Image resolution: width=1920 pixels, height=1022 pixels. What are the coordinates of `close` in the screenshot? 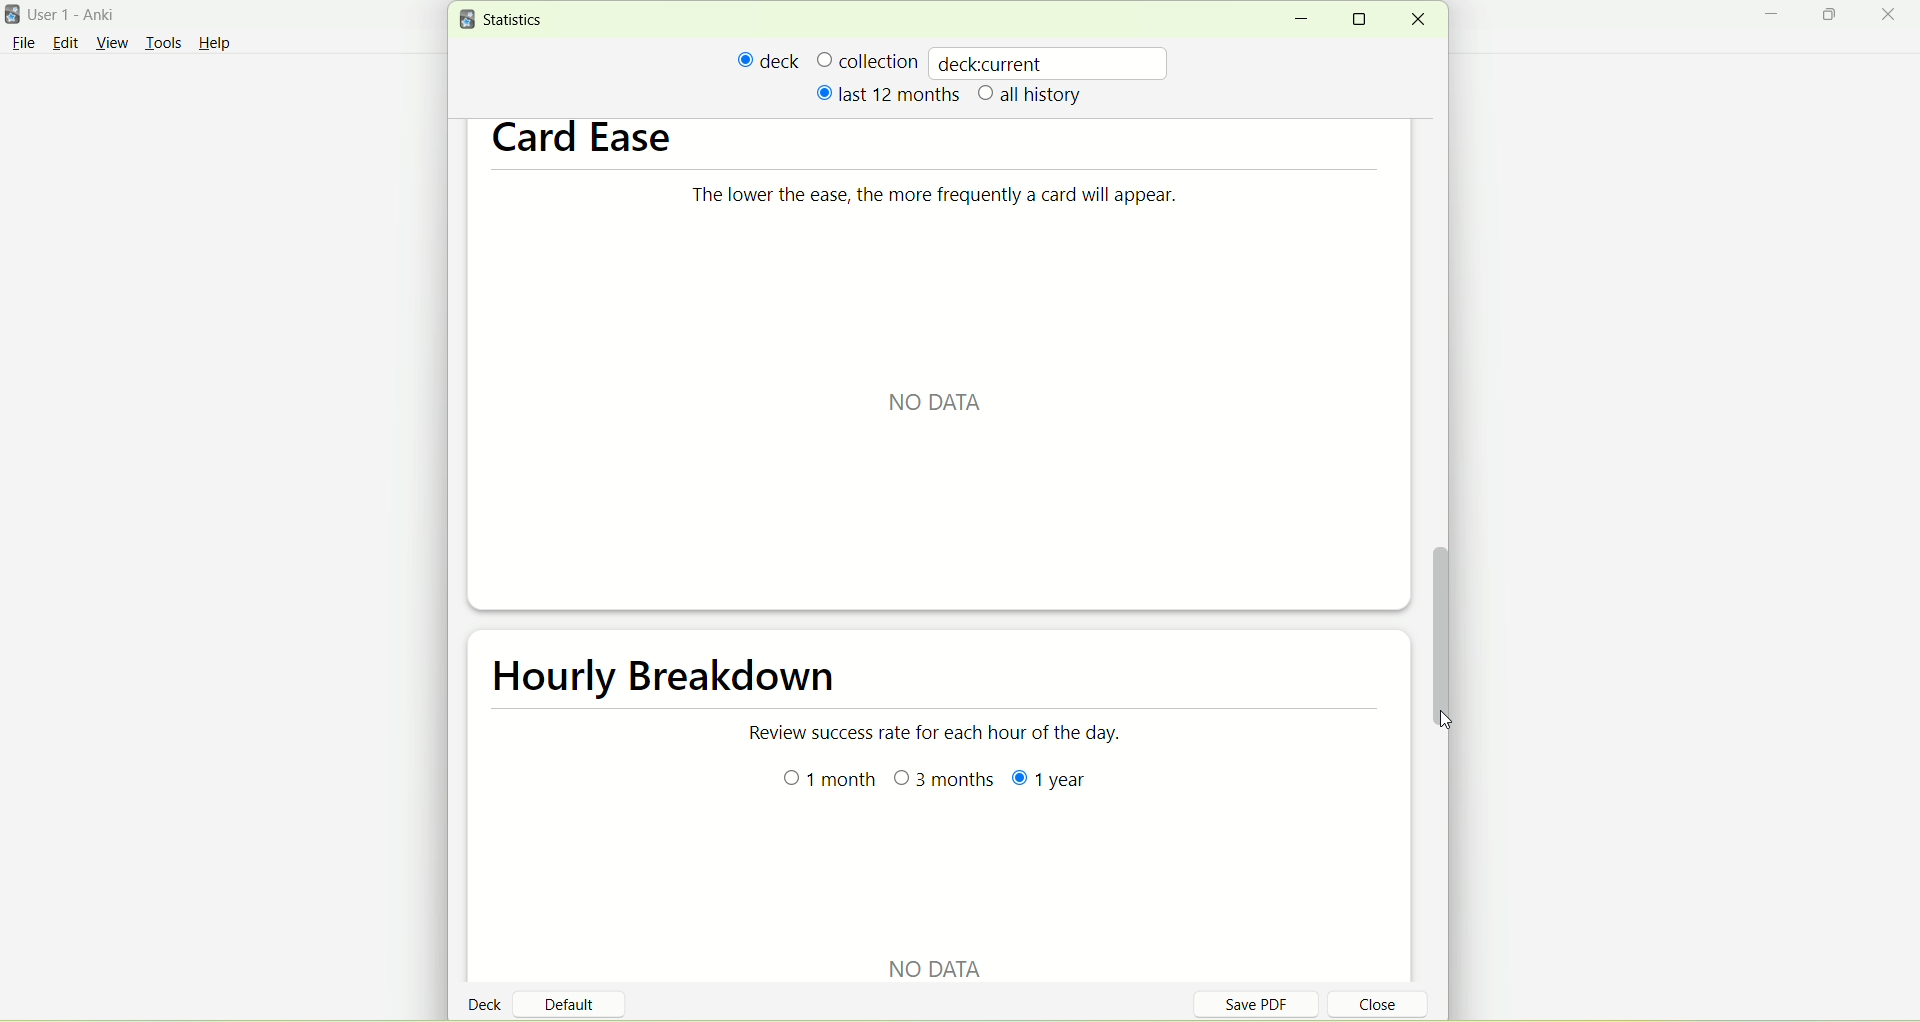 It's located at (1417, 20).